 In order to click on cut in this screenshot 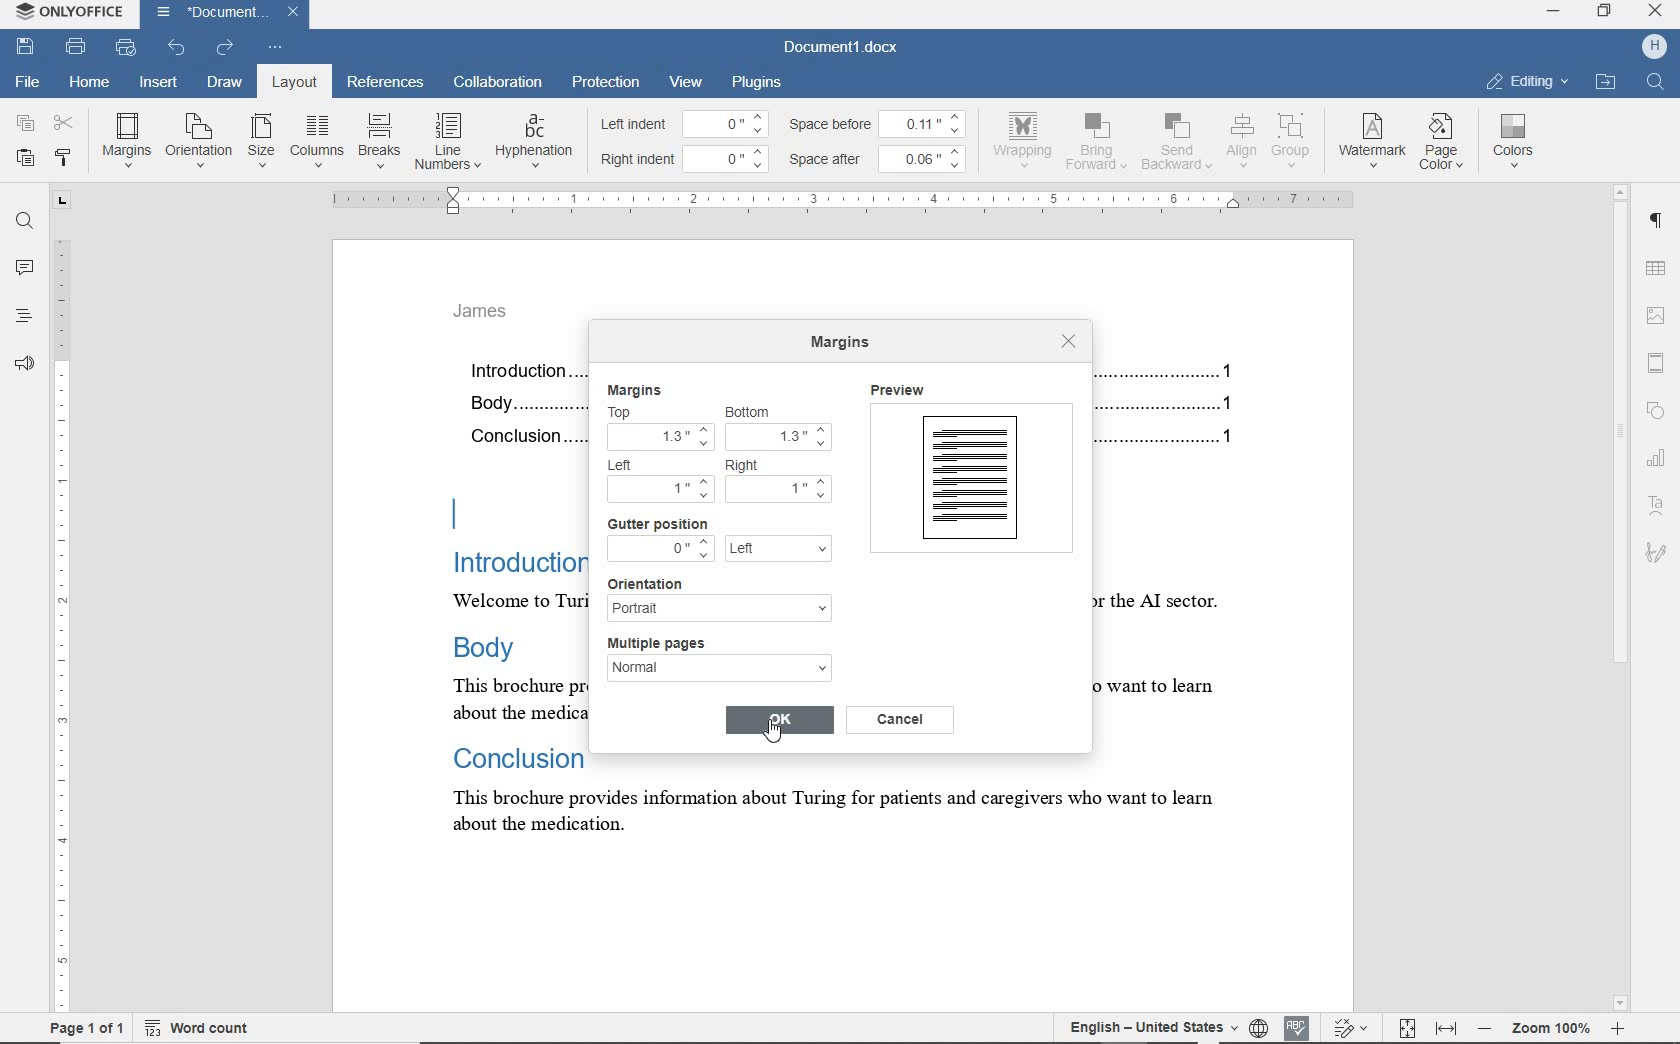, I will do `click(65, 122)`.